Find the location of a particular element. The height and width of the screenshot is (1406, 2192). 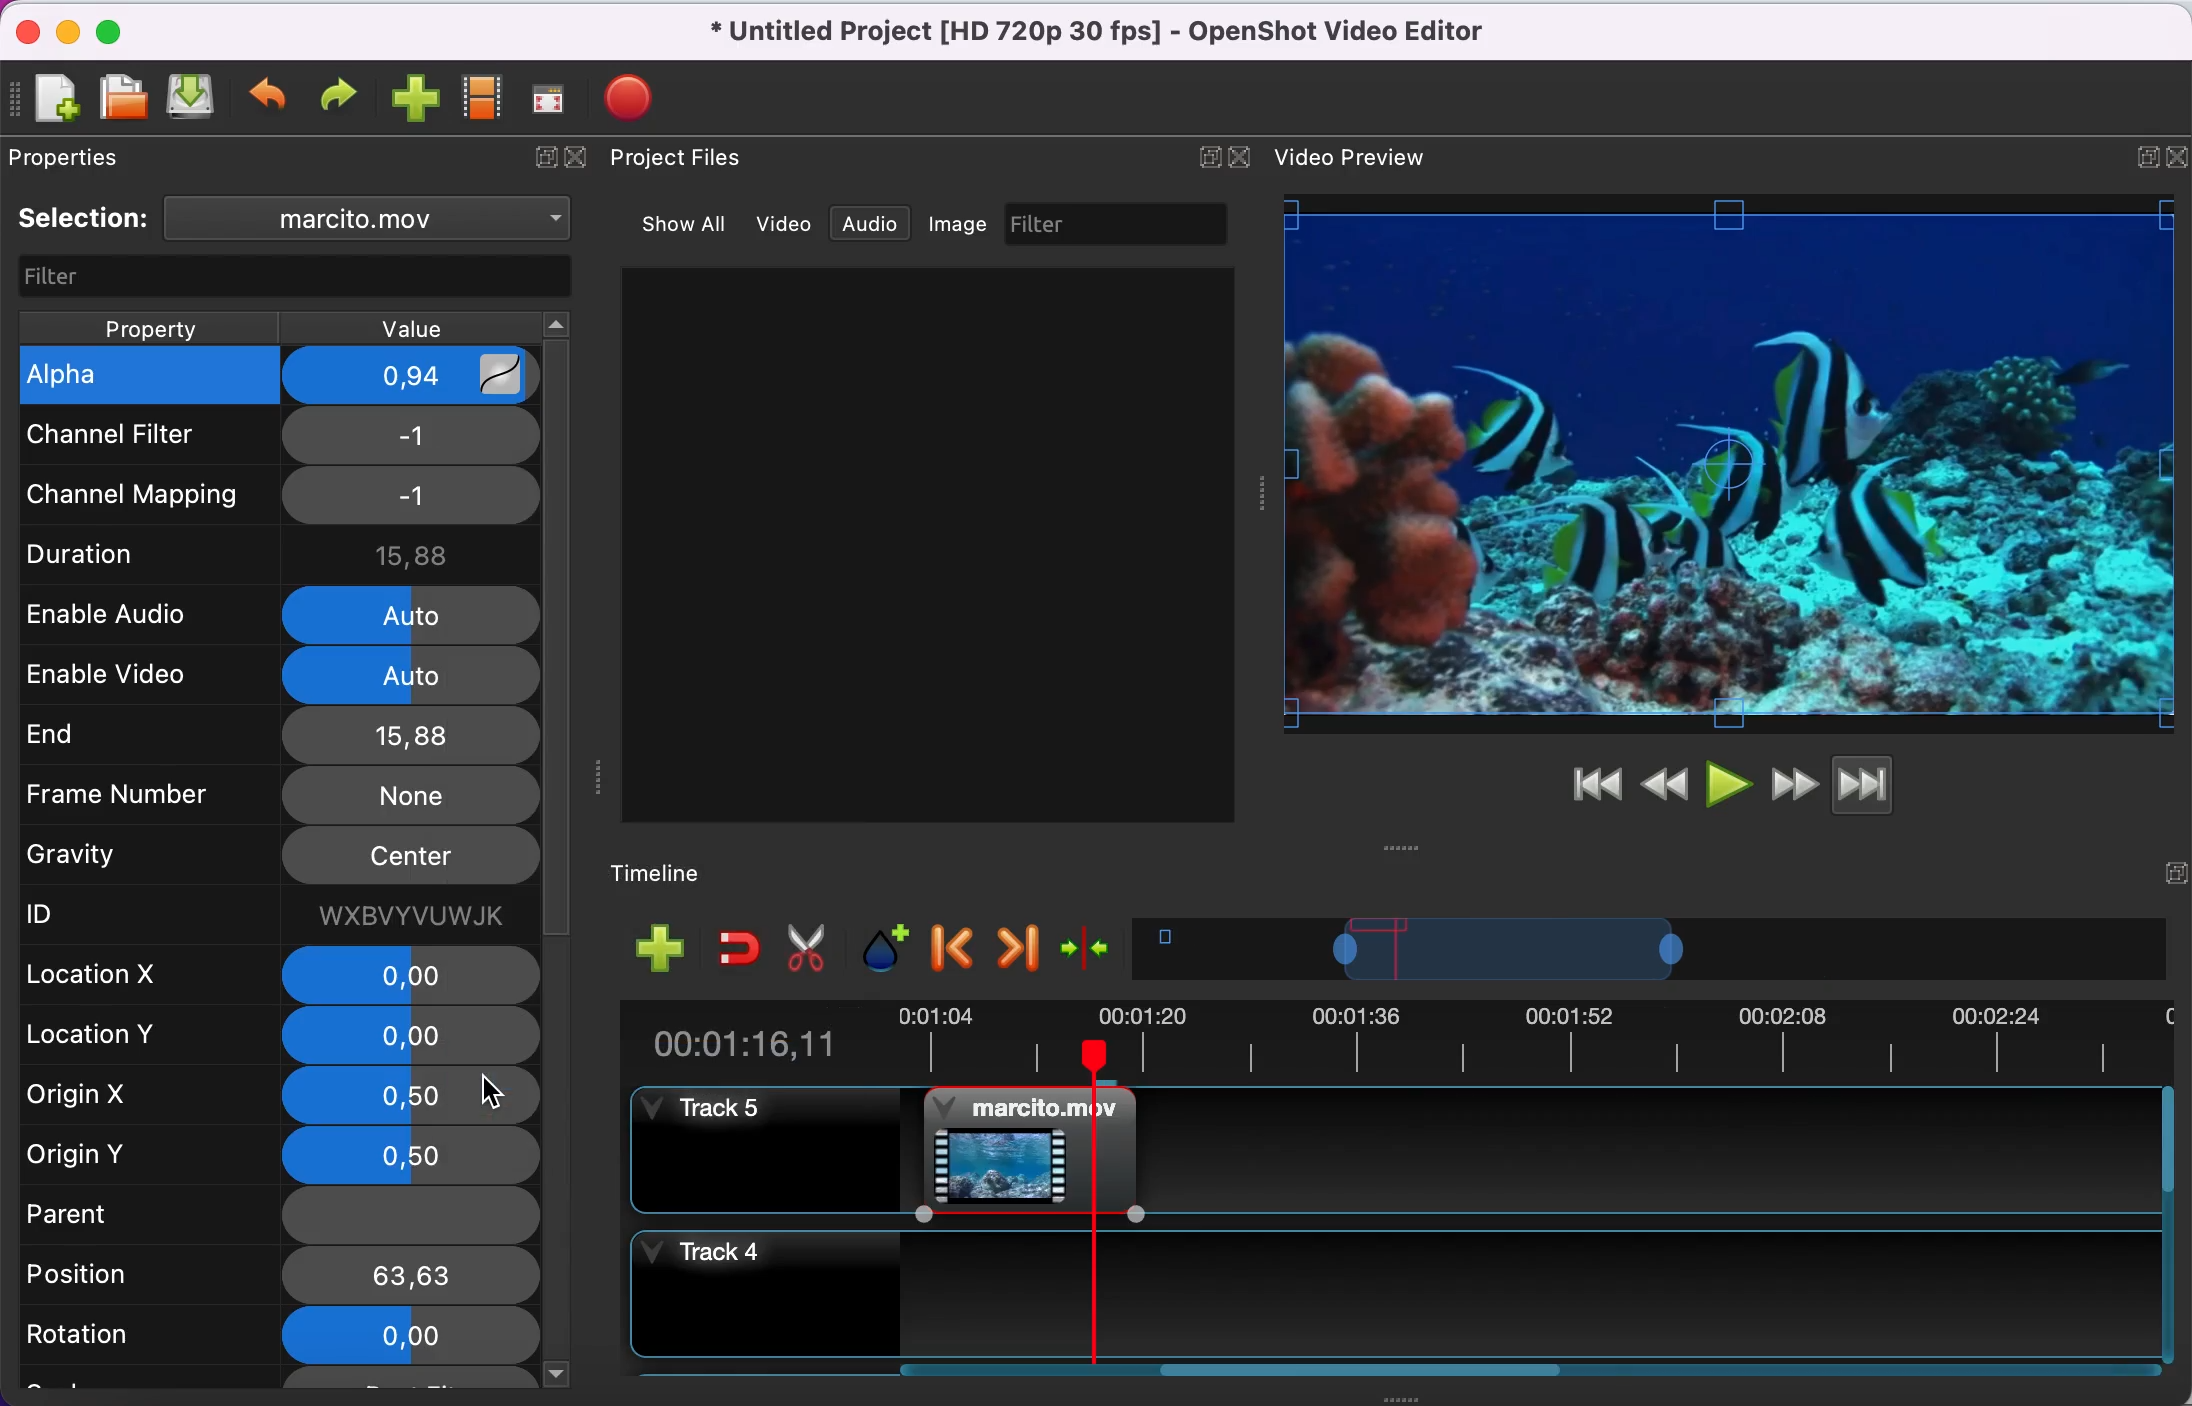

63,63 is located at coordinates (410, 1274).